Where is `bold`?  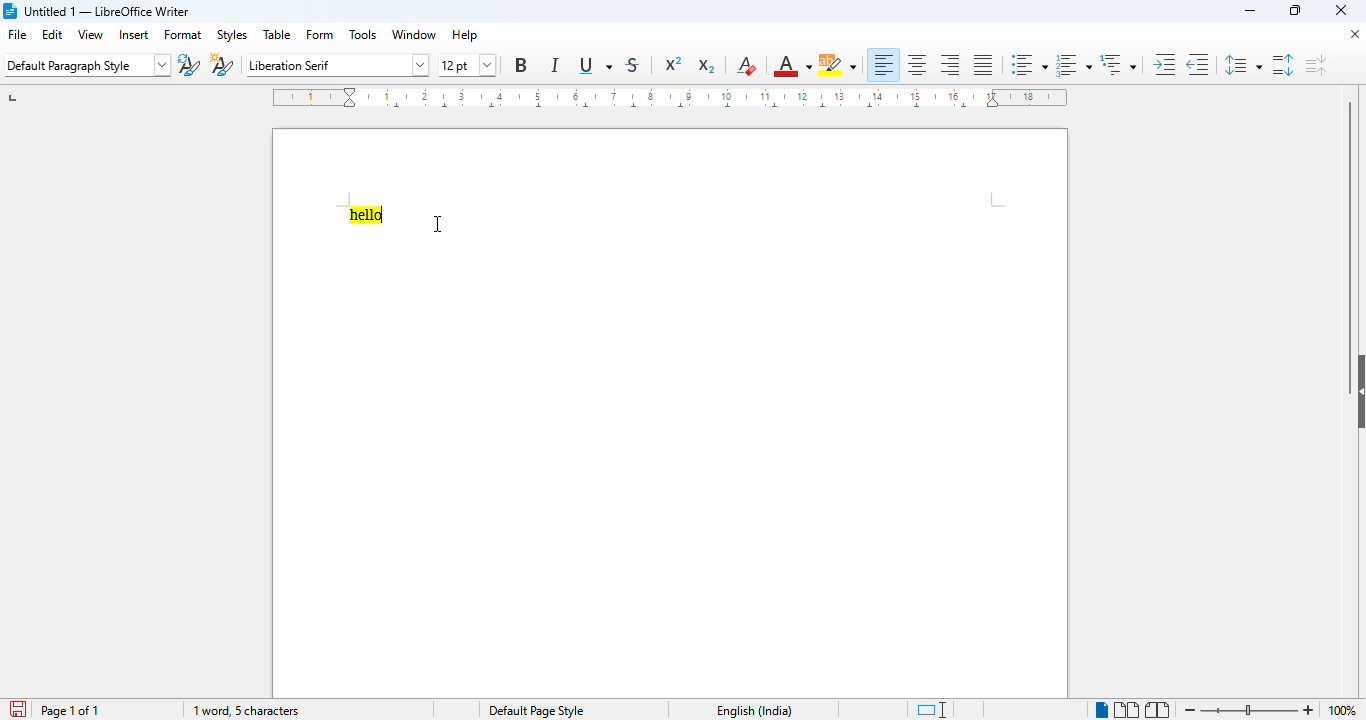 bold is located at coordinates (521, 65).